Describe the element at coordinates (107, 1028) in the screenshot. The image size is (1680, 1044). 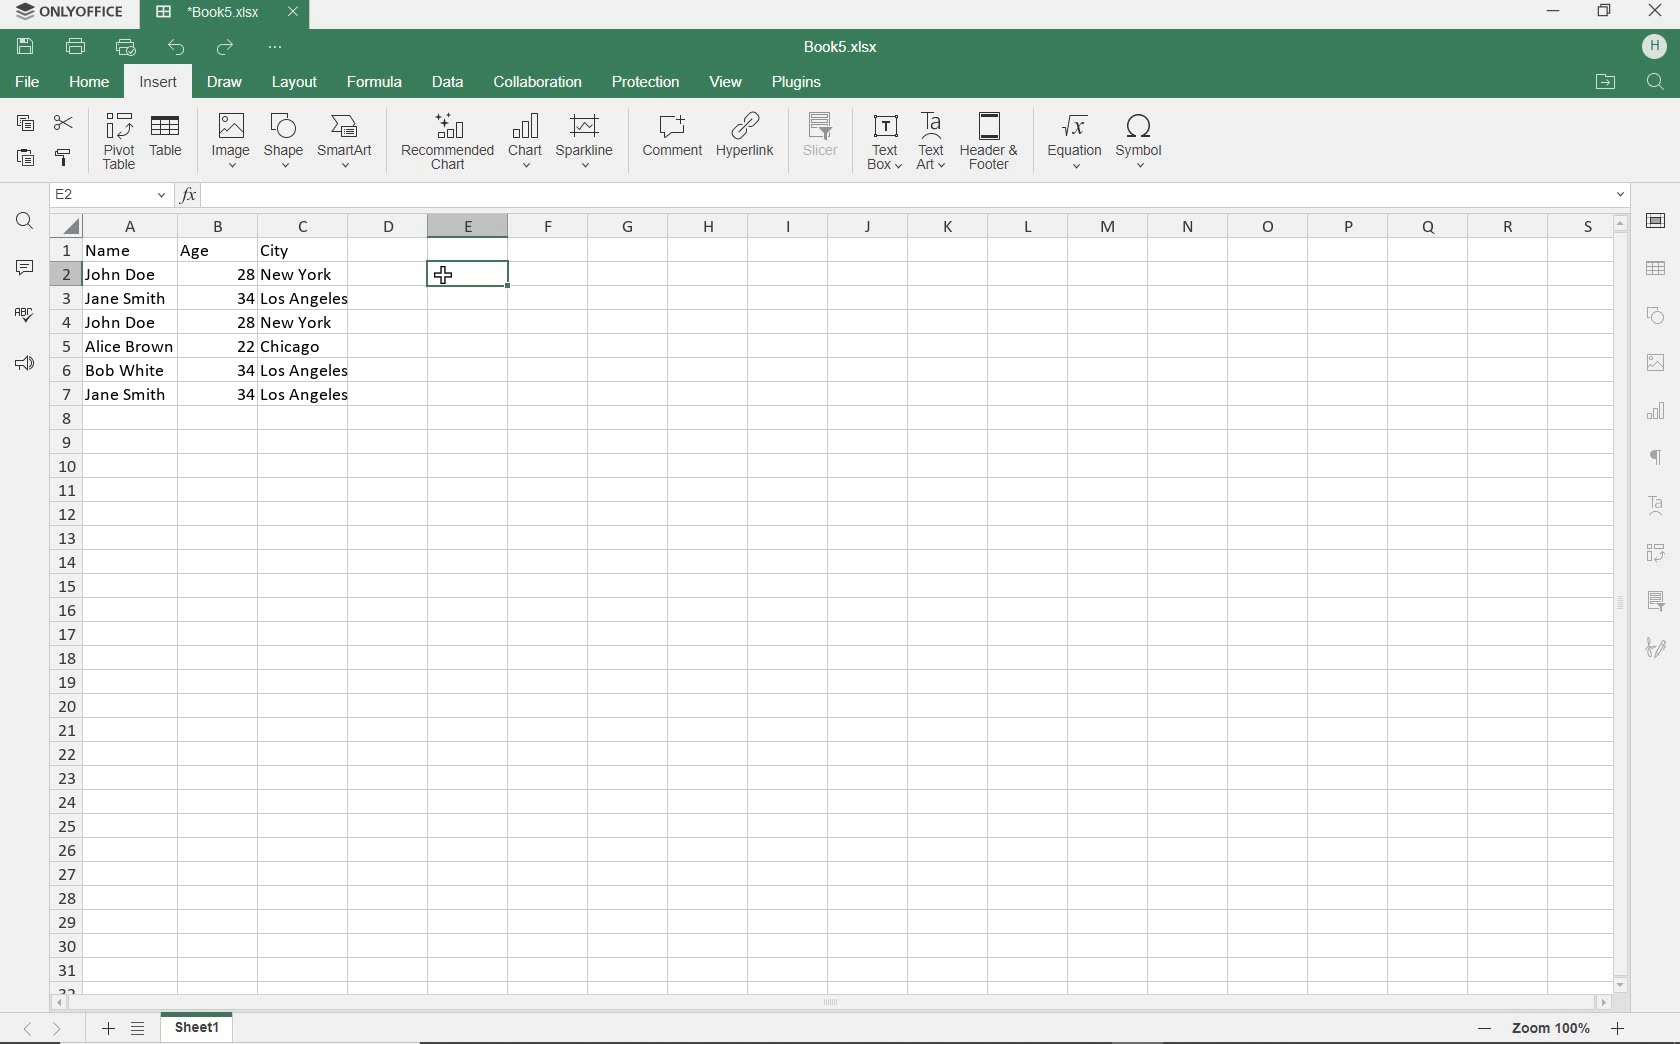
I see `ADD SHEETS` at that location.